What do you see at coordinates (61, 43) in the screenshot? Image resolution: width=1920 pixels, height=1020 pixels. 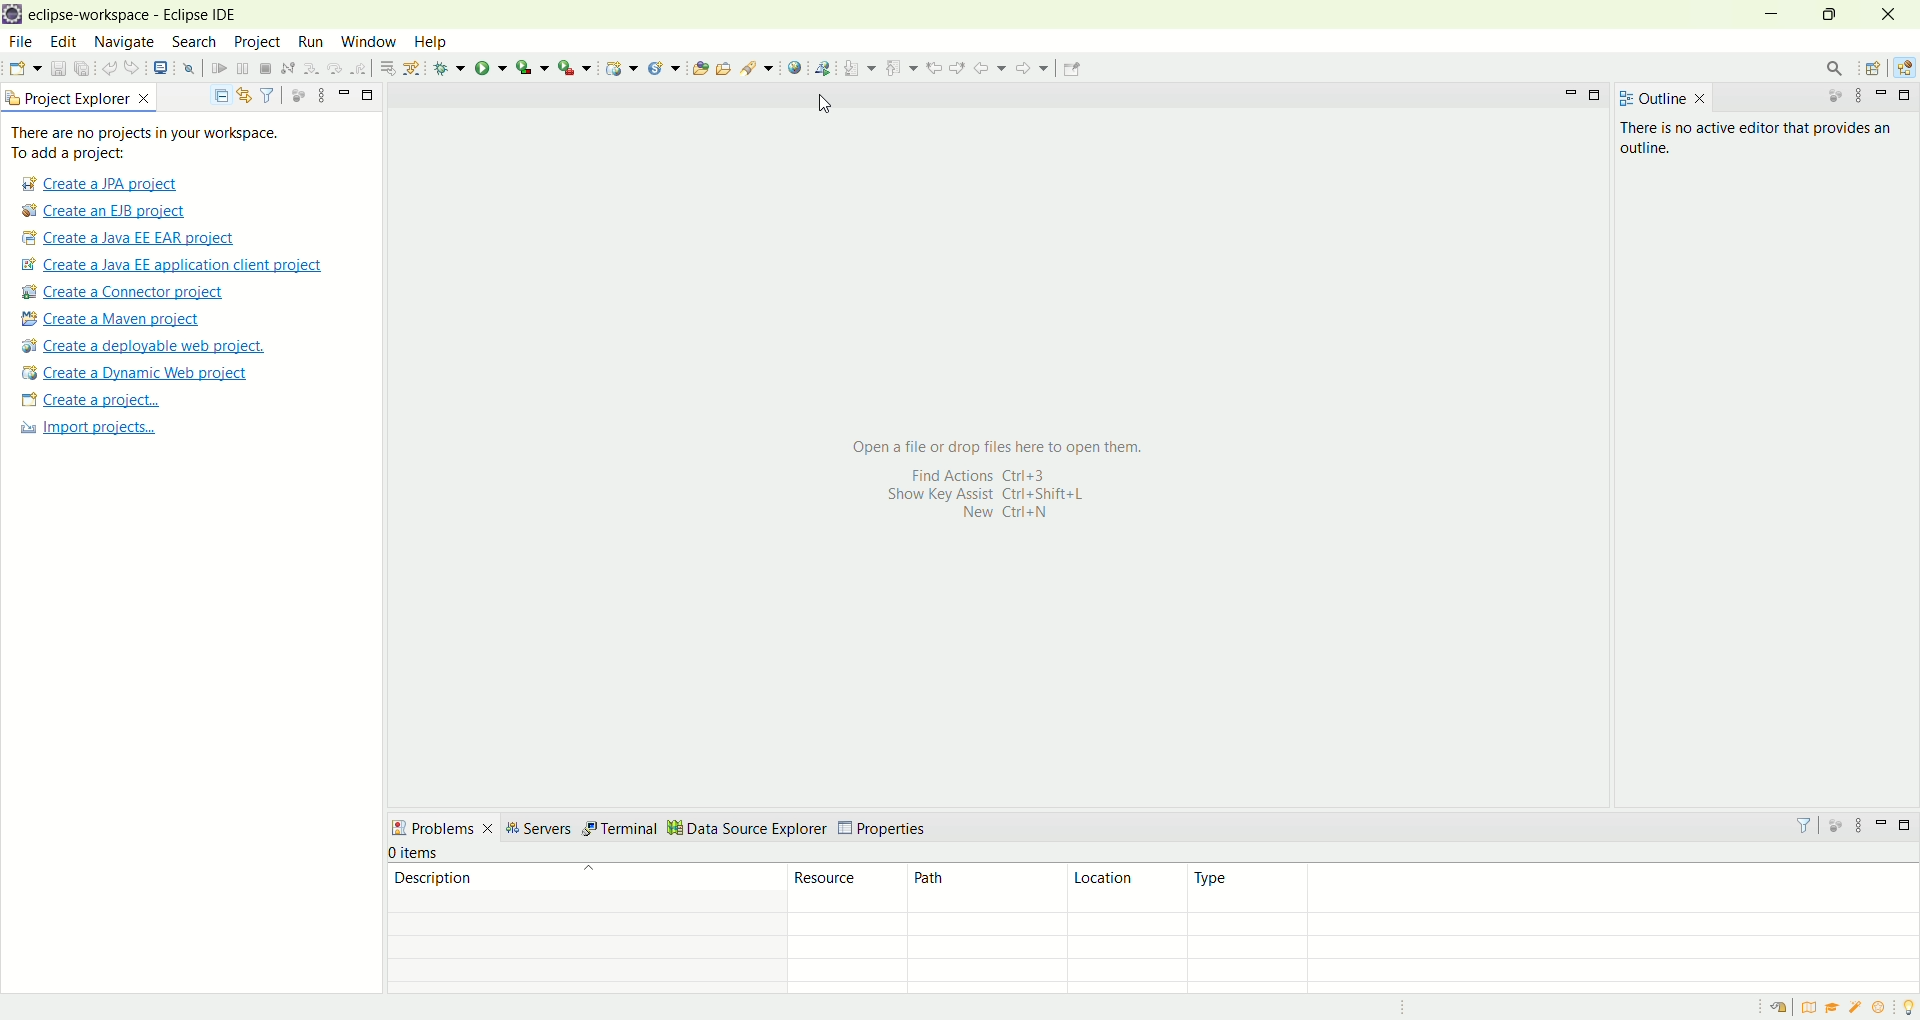 I see `edit` at bounding box center [61, 43].